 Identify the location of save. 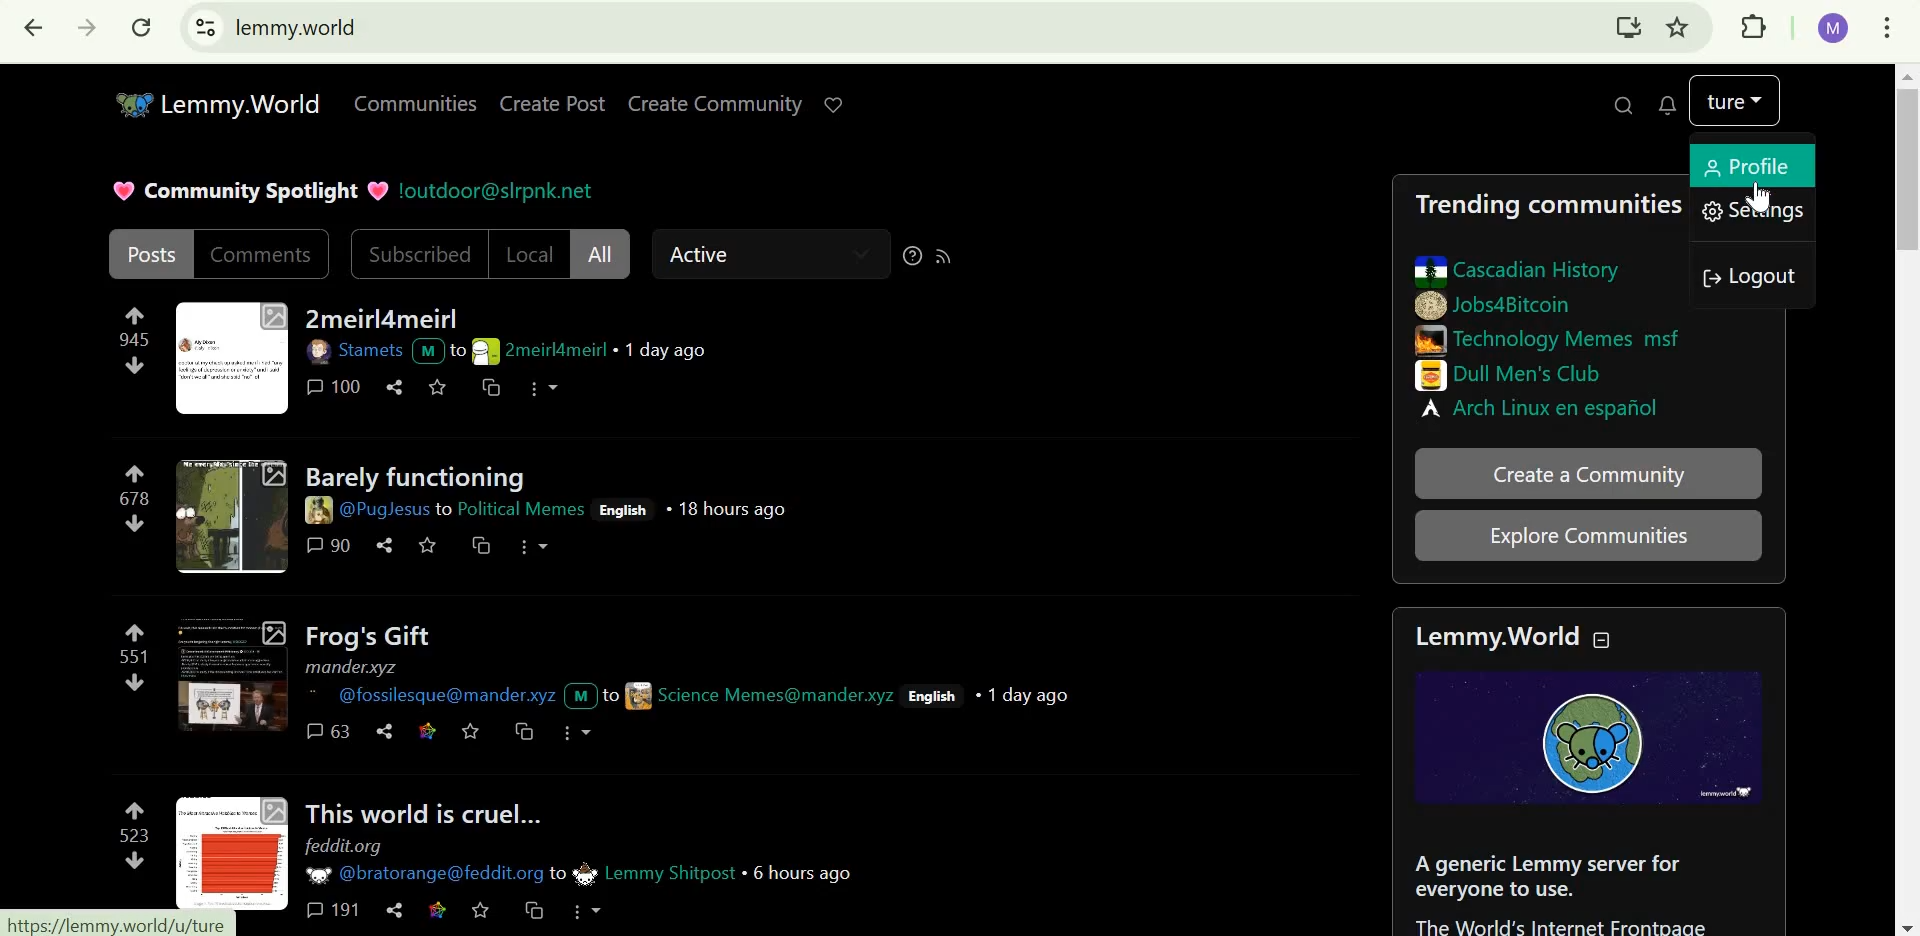
(472, 730).